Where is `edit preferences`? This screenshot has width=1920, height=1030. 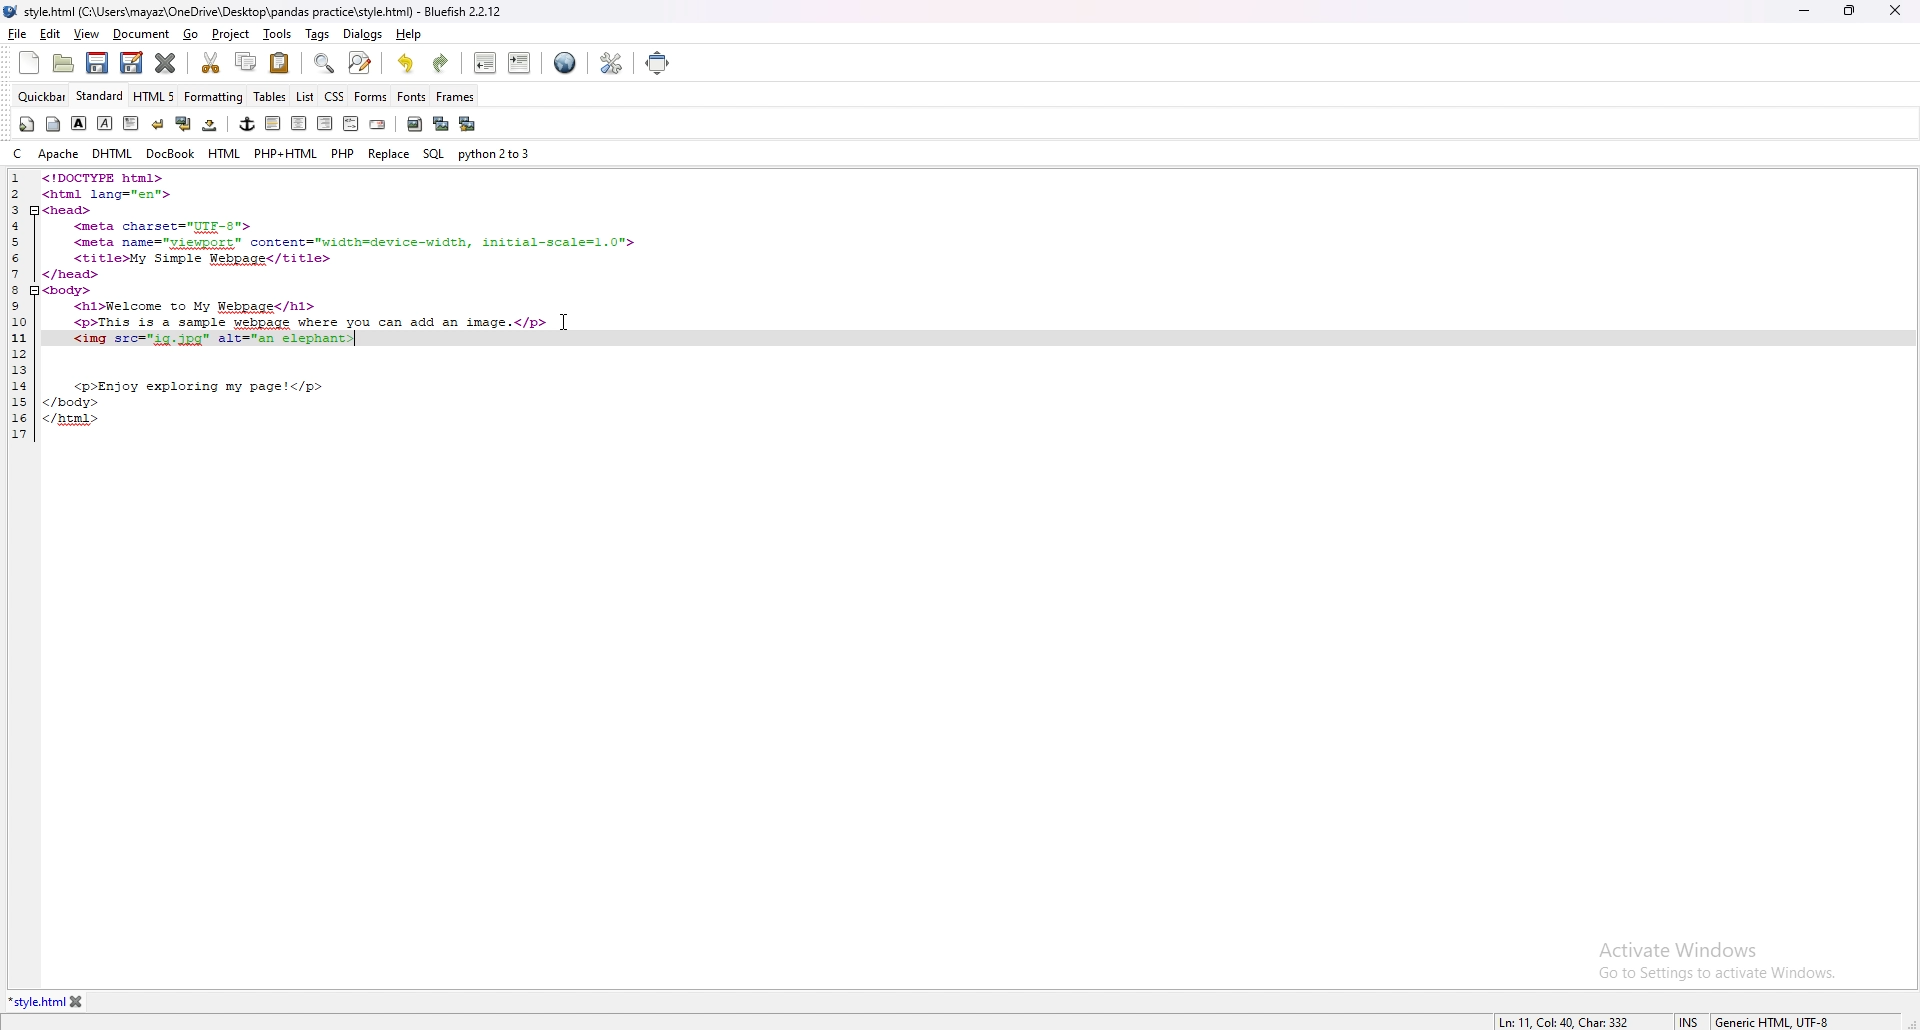 edit preferences is located at coordinates (611, 63).